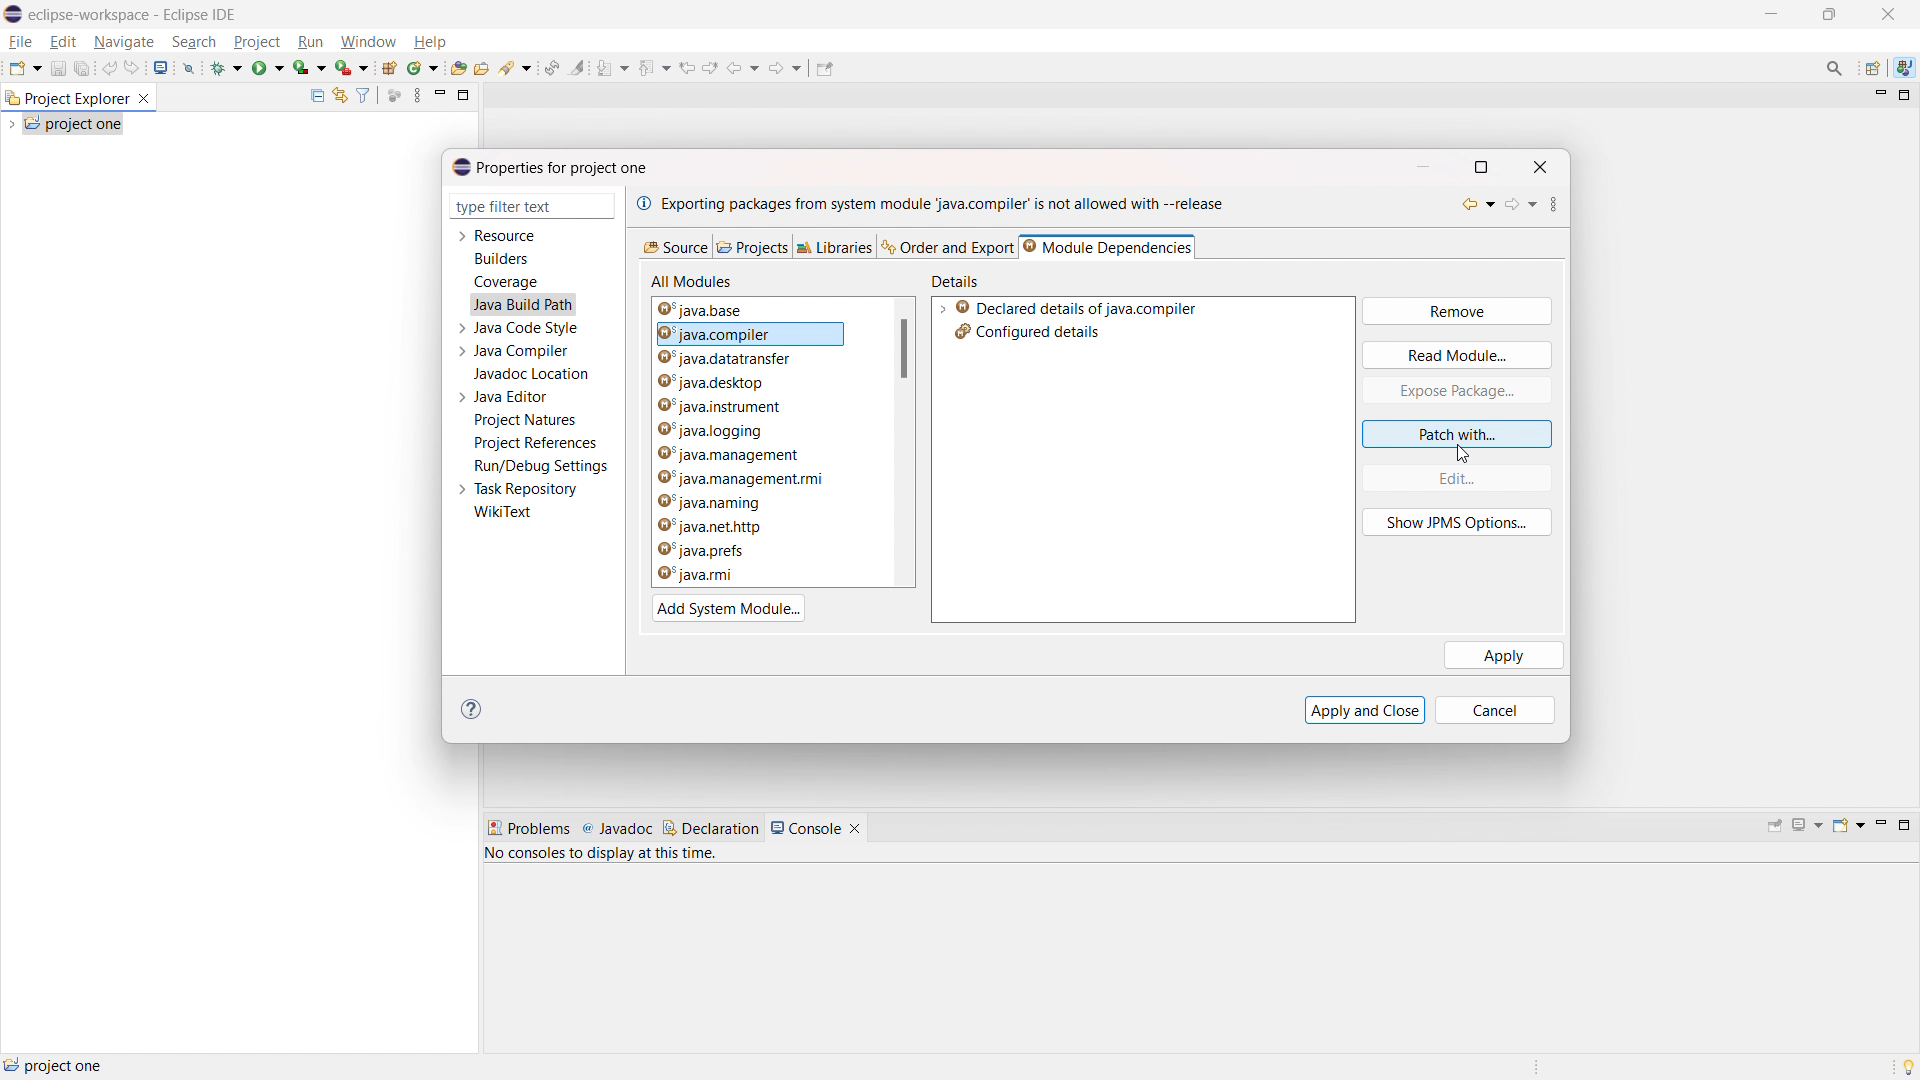 This screenshot has width=1920, height=1080. Describe the element at coordinates (1542, 165) in the screenshot. I see `close` at that location.